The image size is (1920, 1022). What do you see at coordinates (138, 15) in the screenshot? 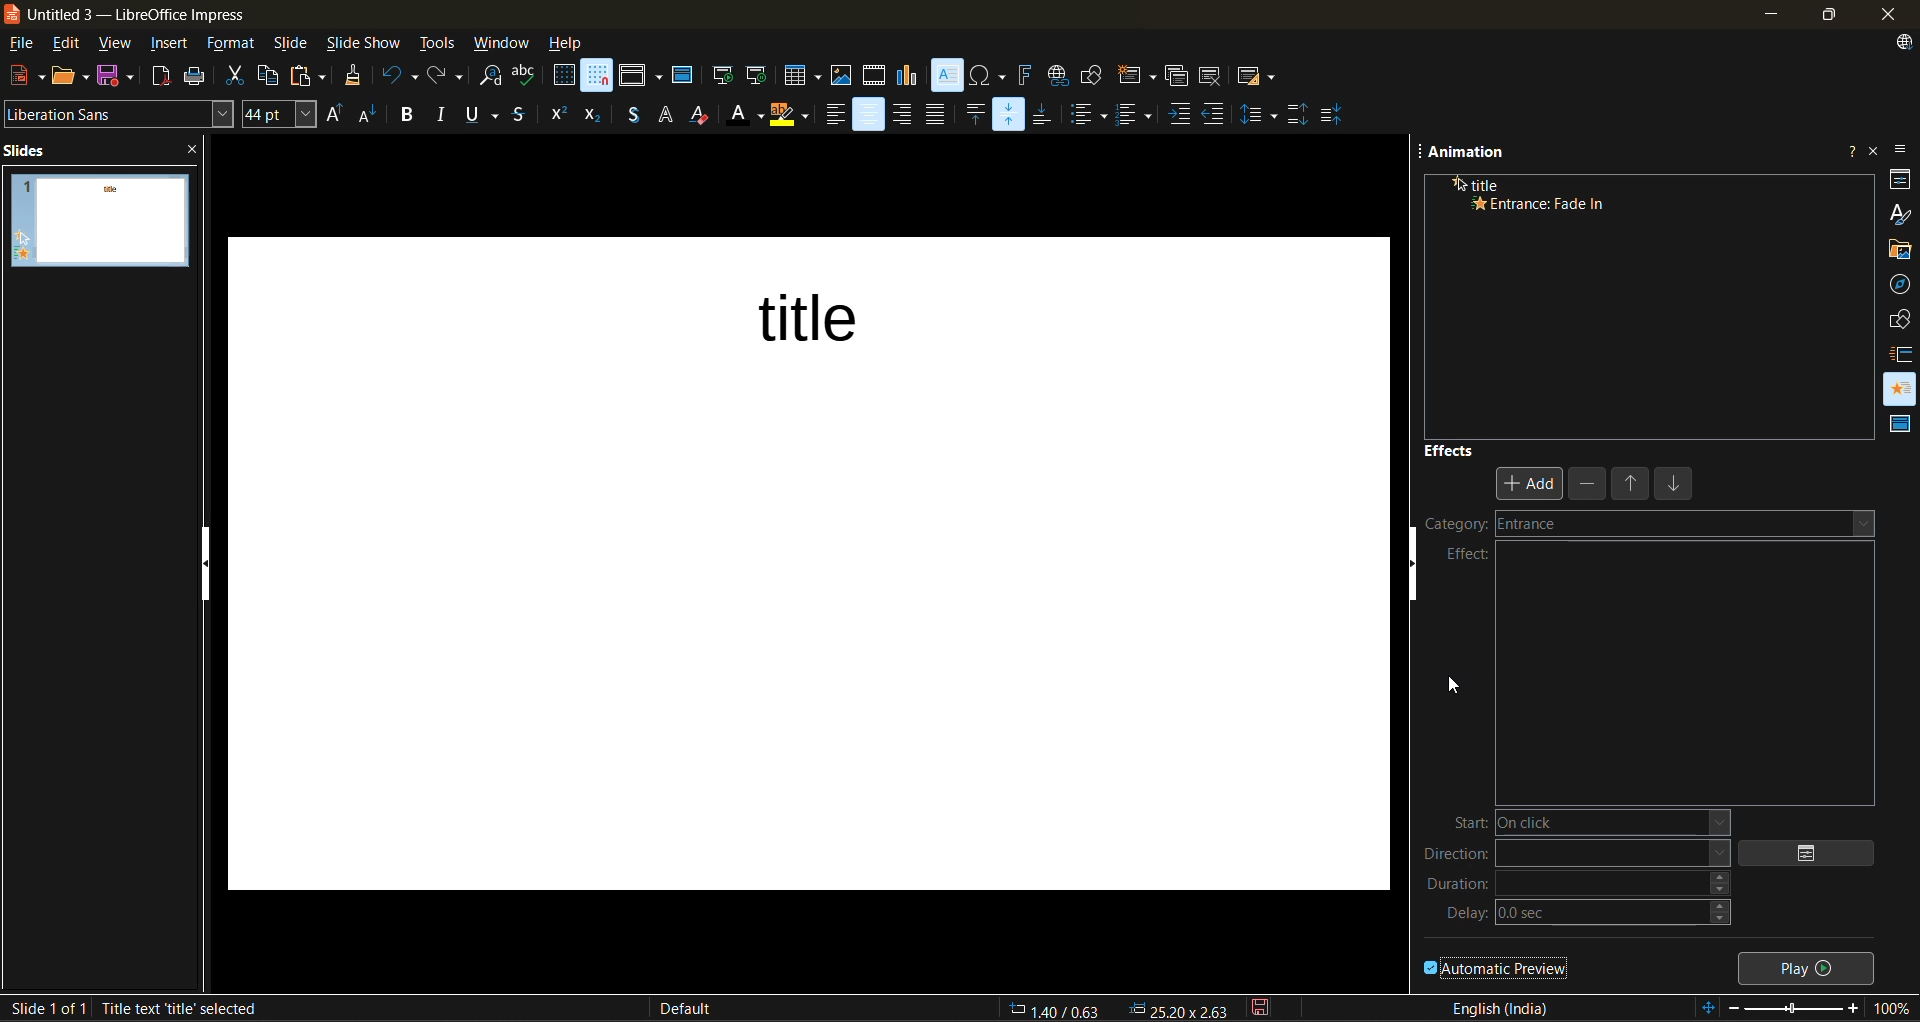
I see `app name and file name` at bounding box center [138, 15].